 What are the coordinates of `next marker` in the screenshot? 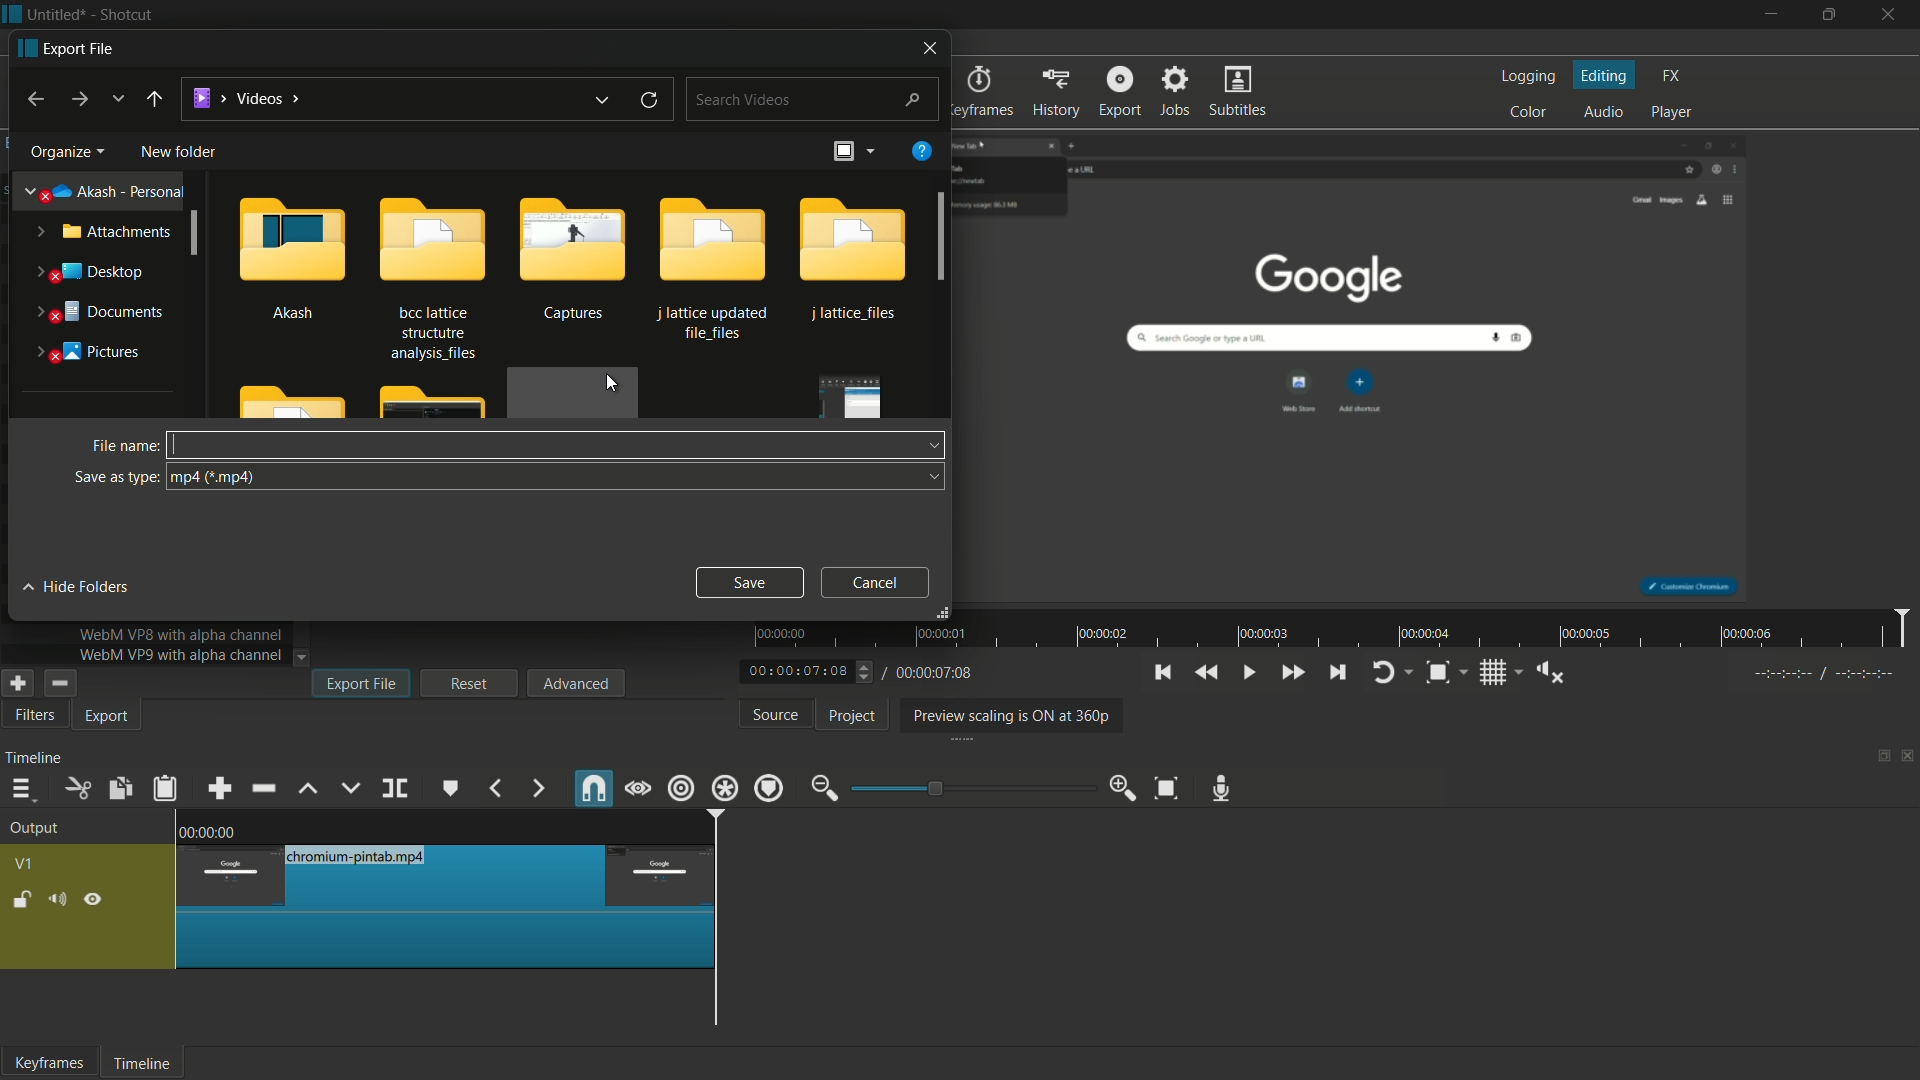 It's located at (539, 790).